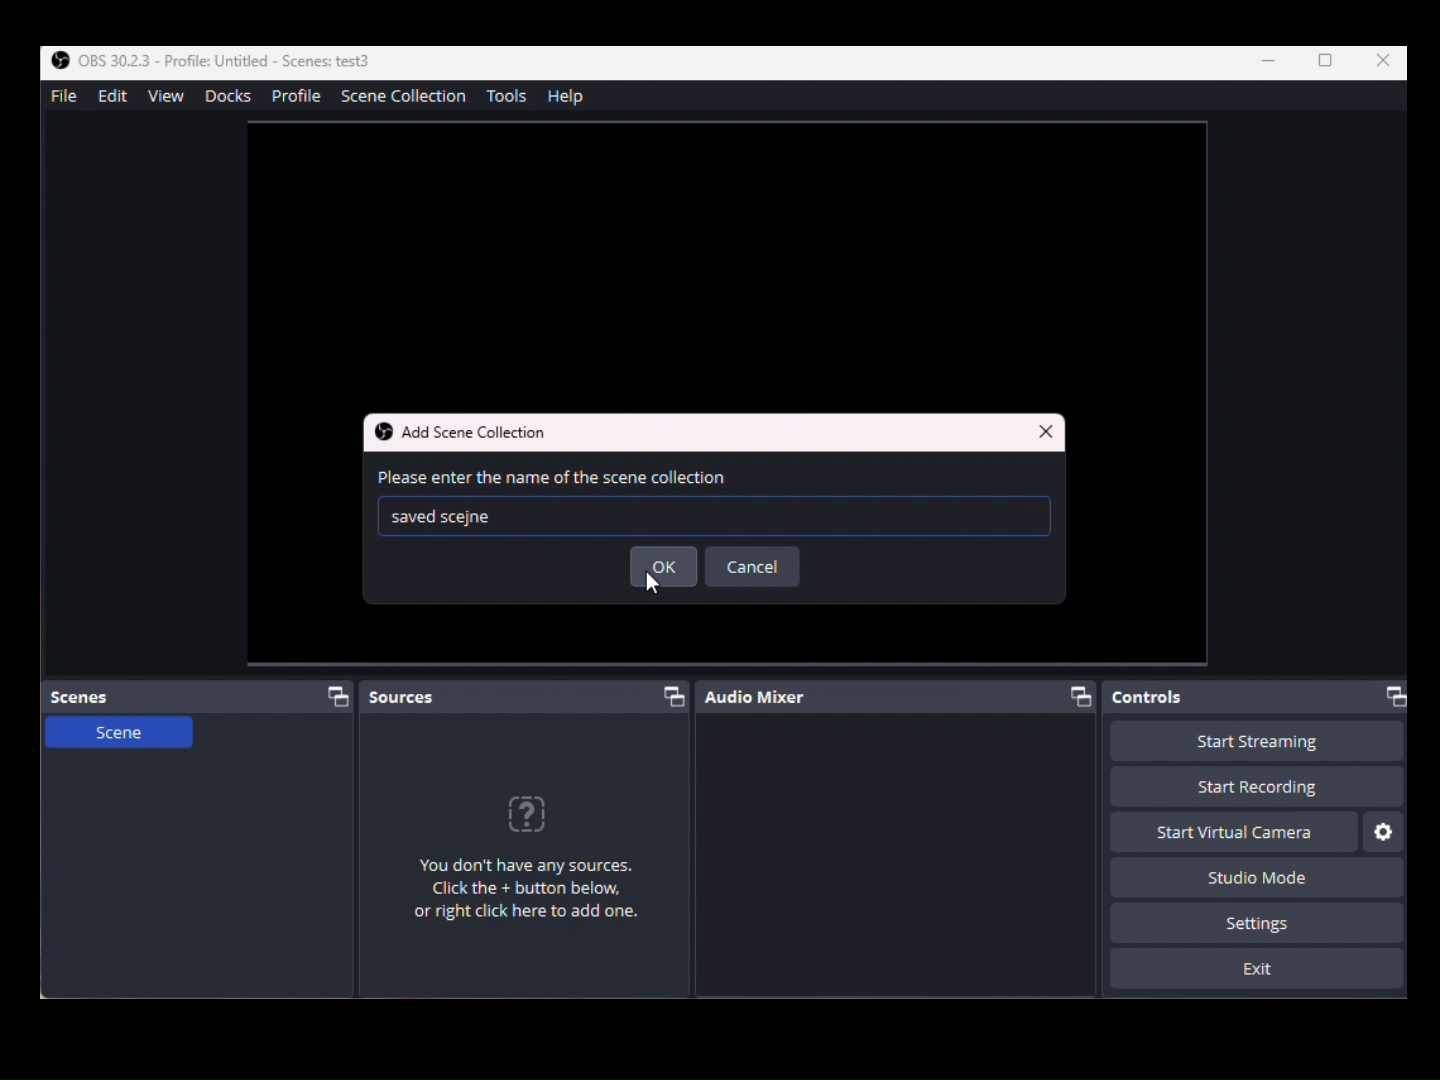 The width and height of the screenshot is (1440, 1080). What do you see at coordinates (109, 97) in the screenshot?
I see `Edit` at bounding box center [109, 97].